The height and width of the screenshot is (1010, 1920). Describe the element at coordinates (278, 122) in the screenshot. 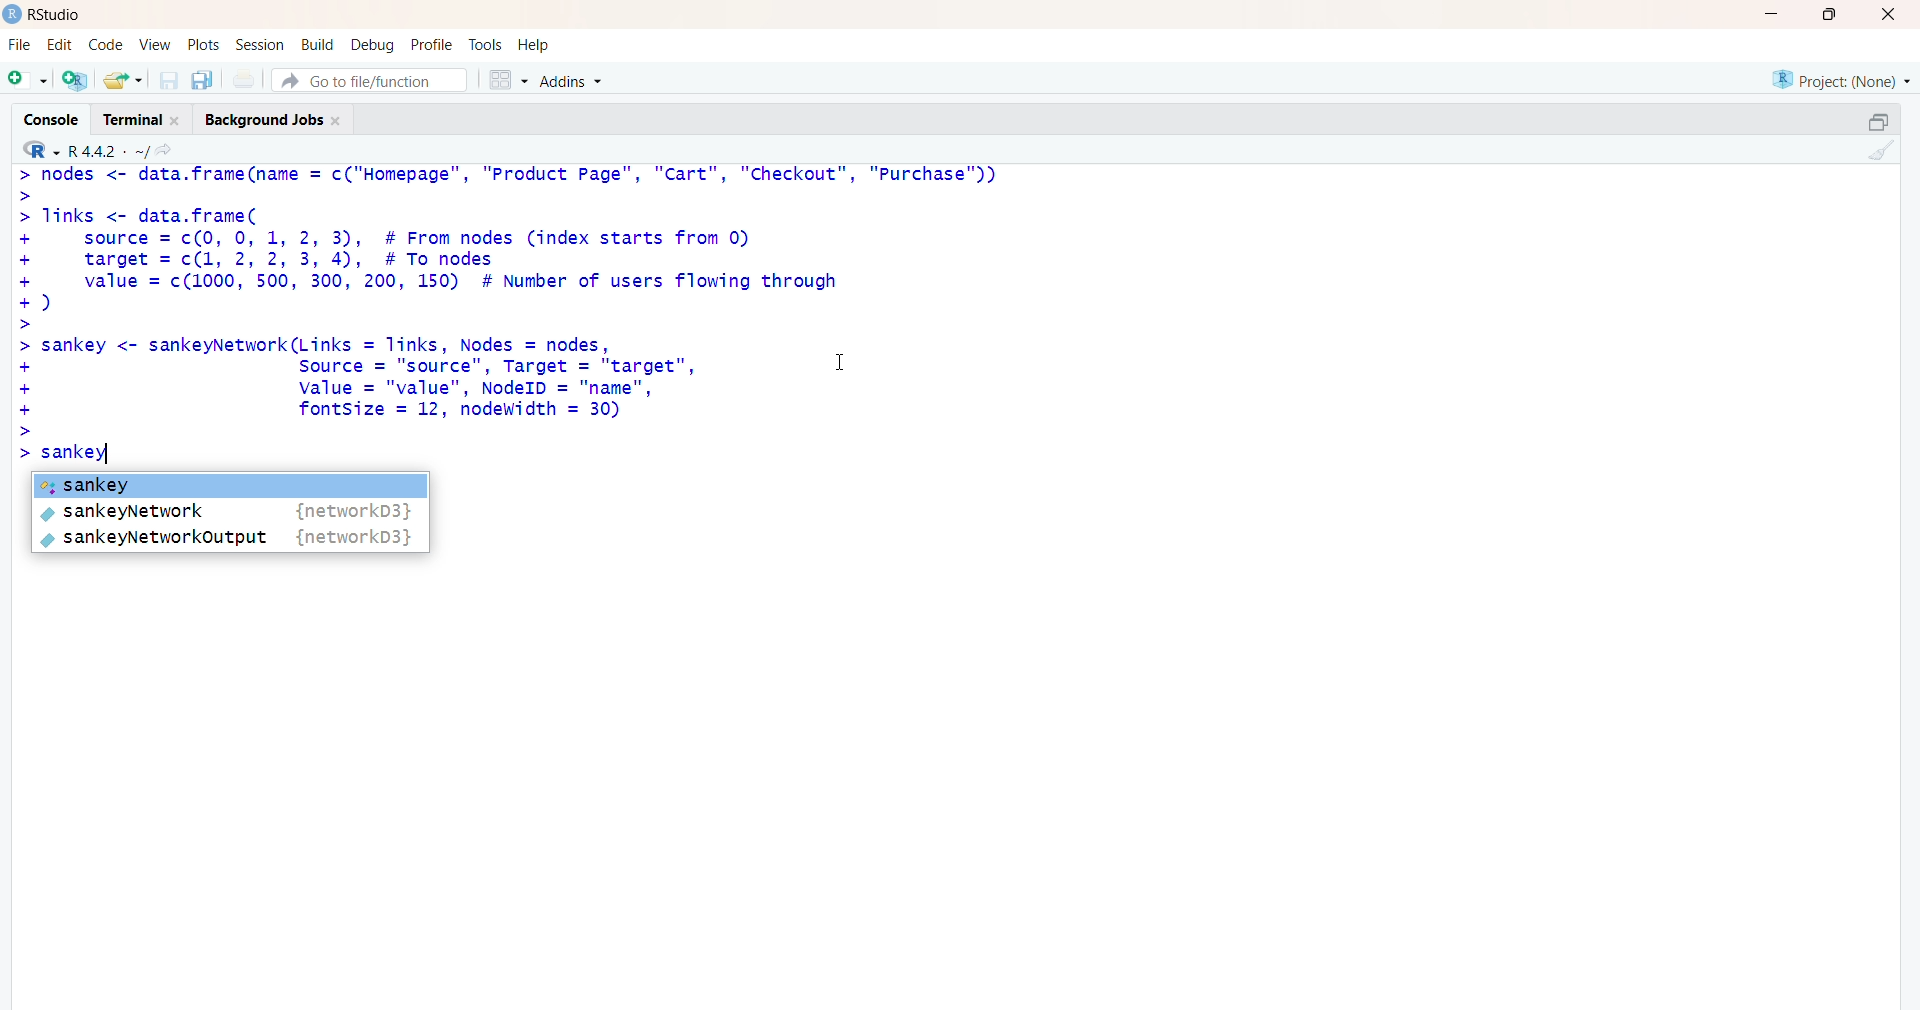

I see `background jobs` at that location.